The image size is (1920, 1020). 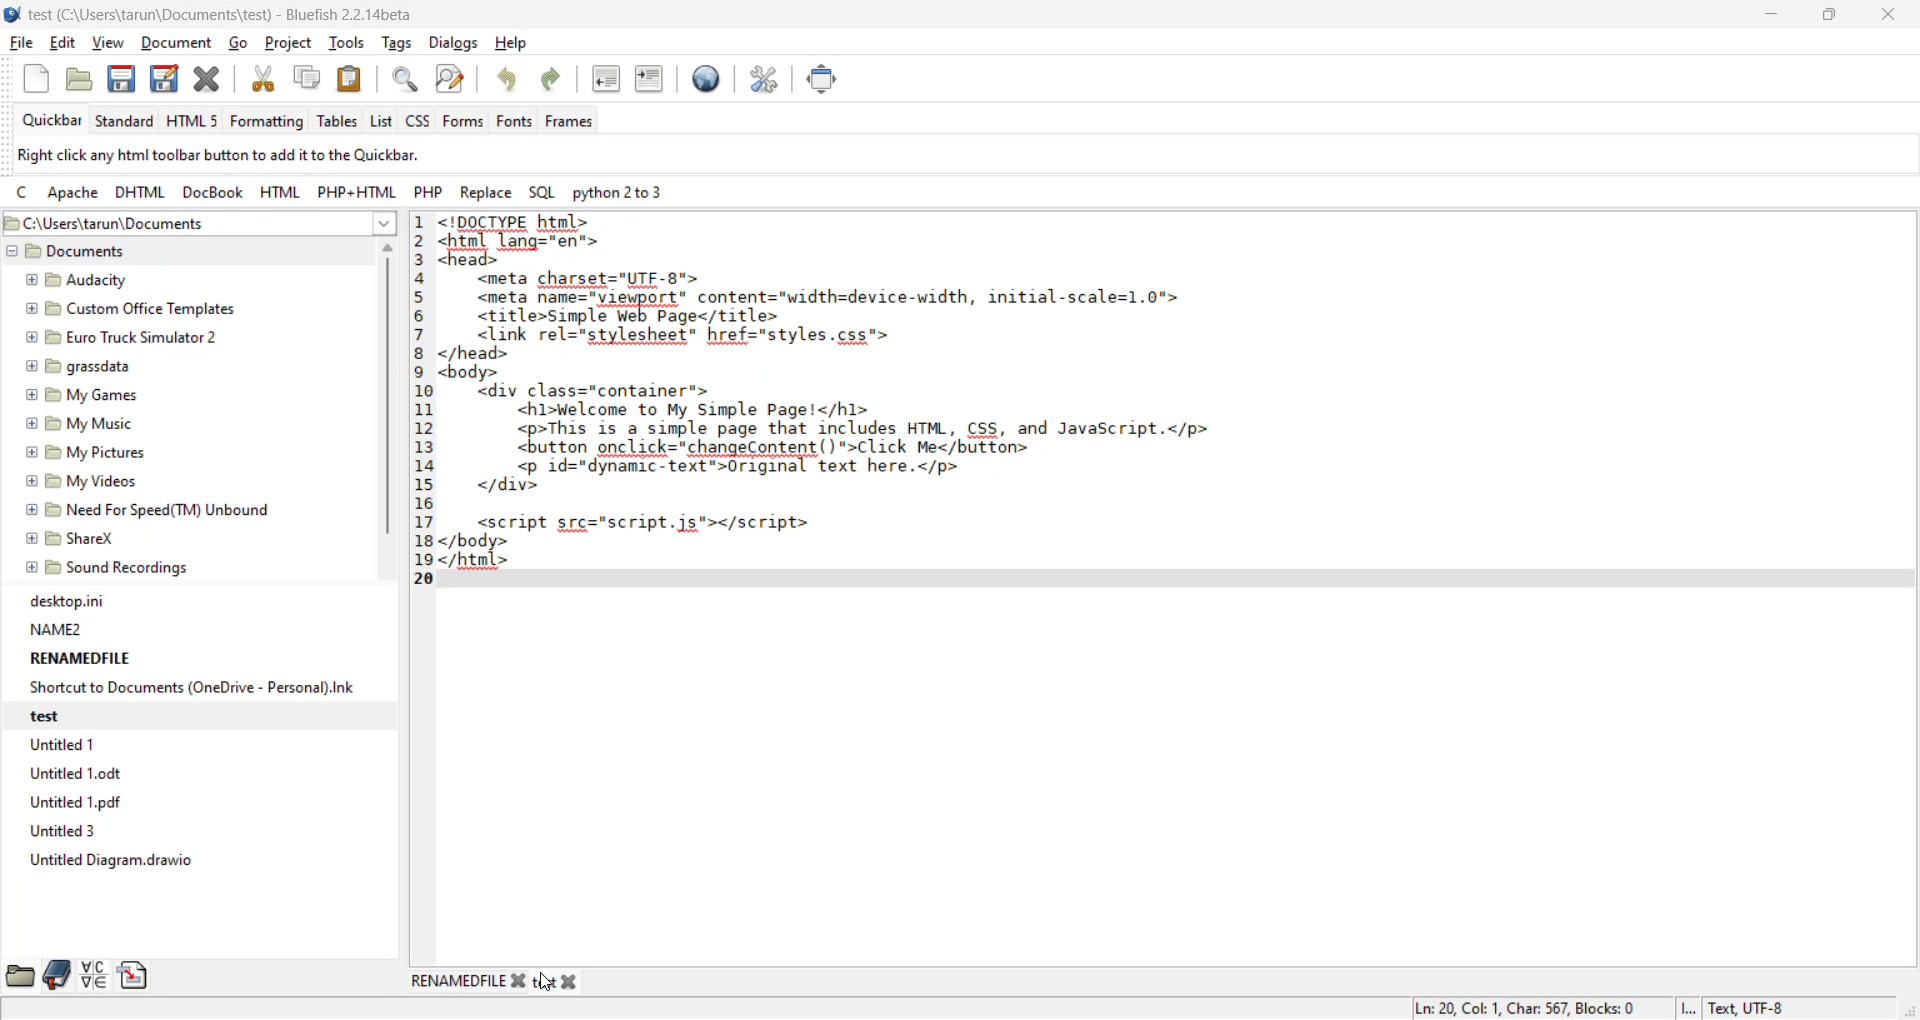 What do you see at coordinates (93, 974) in the screenshot?
I see `charmap` at bounding box center [93, 974].